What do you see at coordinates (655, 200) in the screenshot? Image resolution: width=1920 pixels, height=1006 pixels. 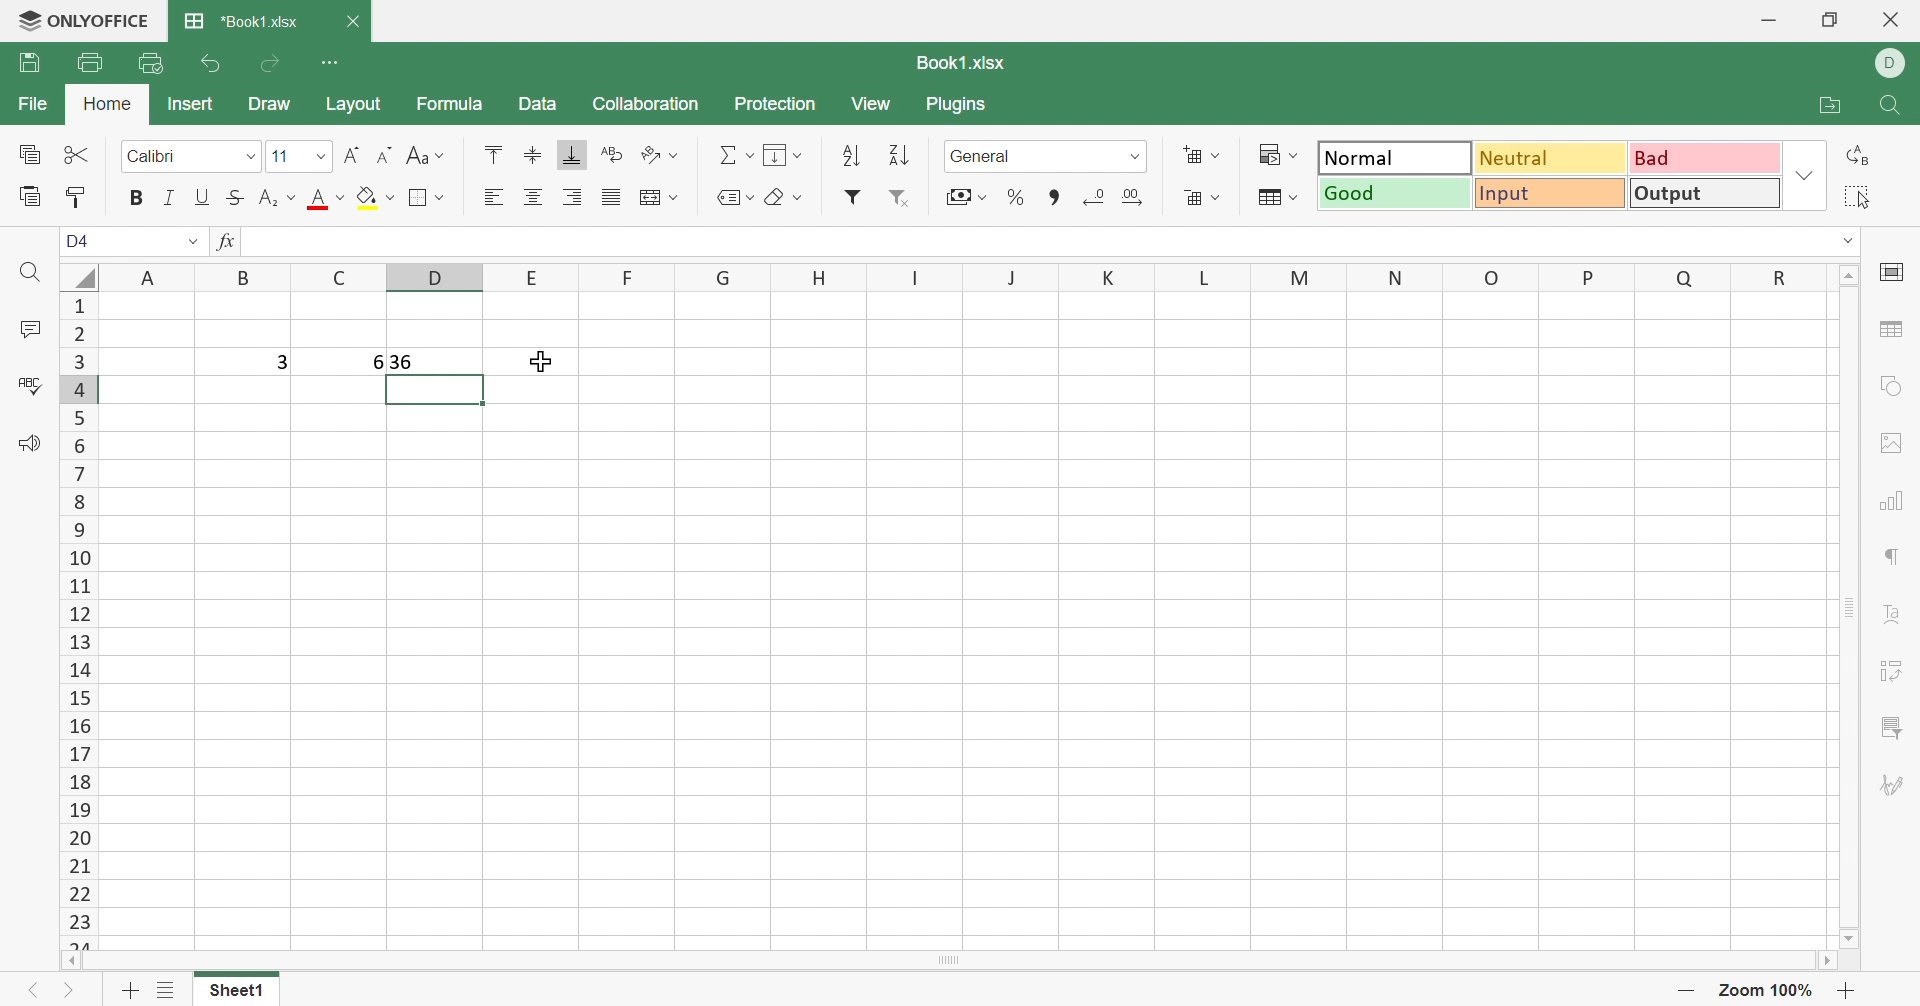 I see `Merge & center` at bounding box center [655, 200].